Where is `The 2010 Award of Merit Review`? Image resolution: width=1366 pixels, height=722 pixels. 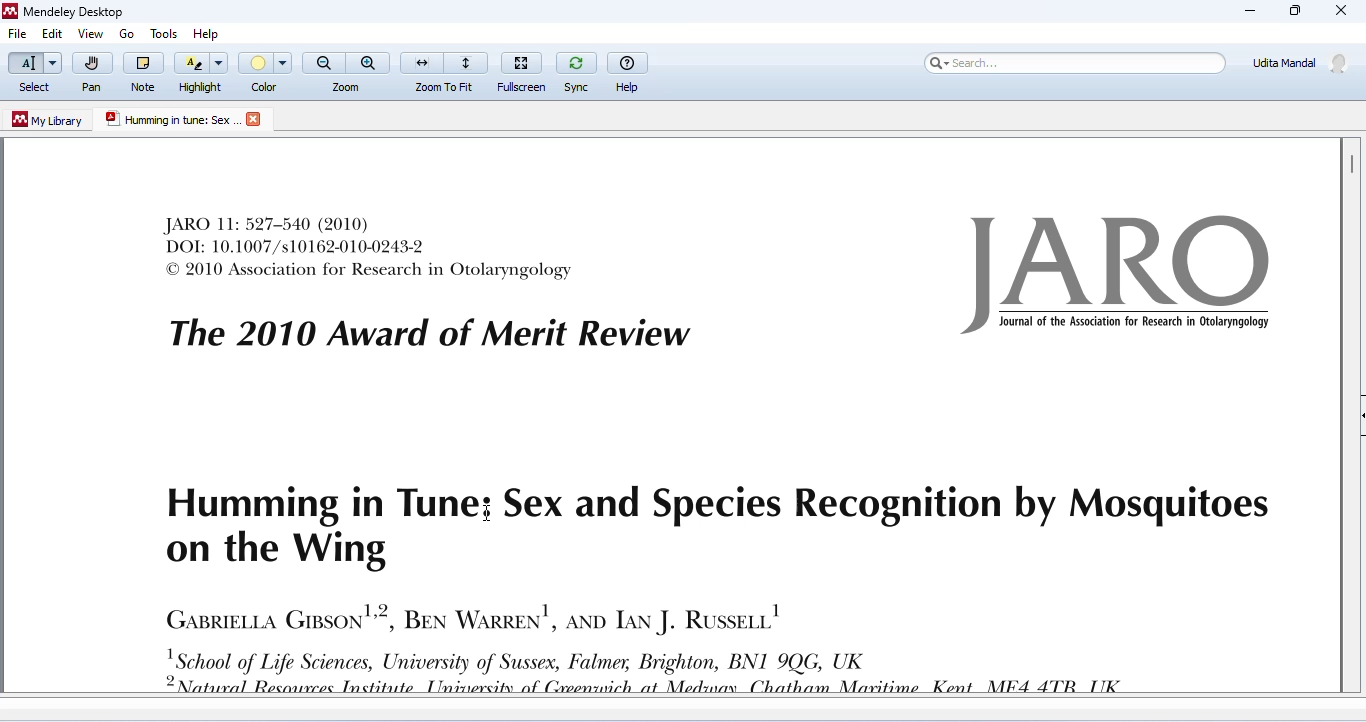 The 2010 Award of Merit Review is located at coordinates (429, 334).